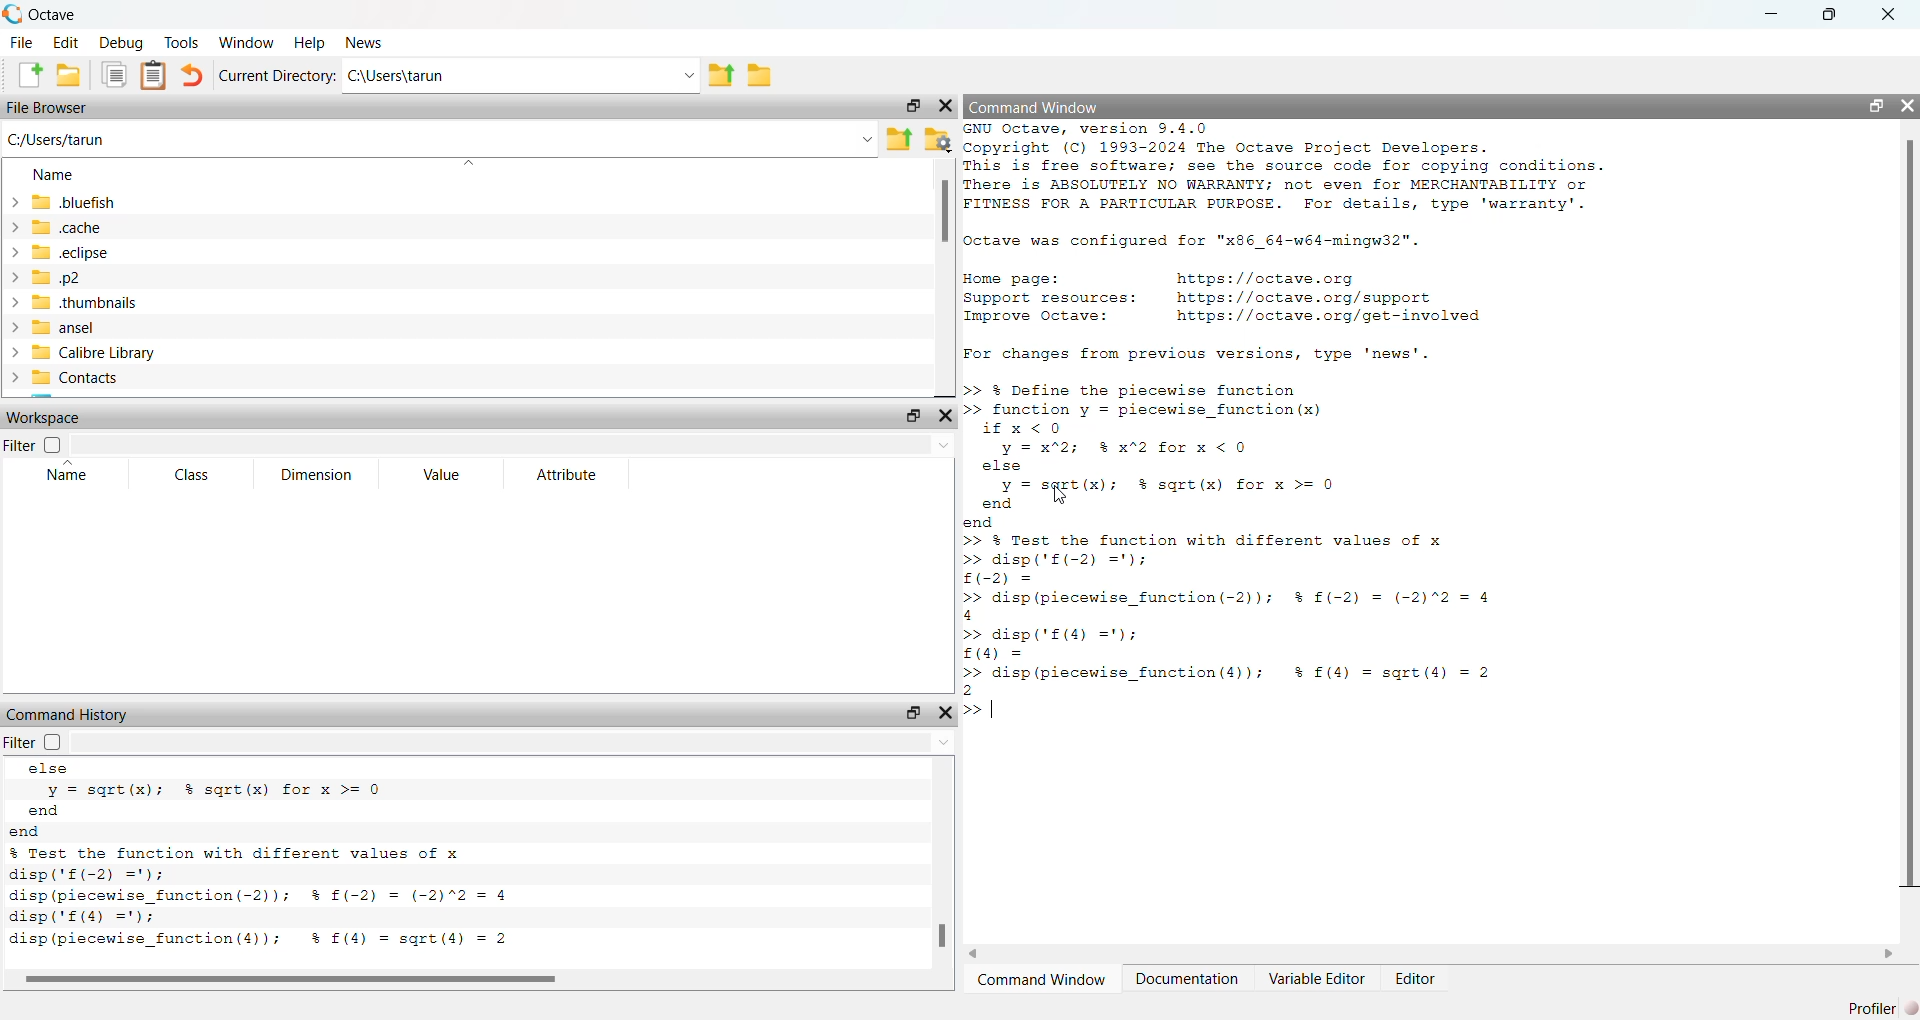  What do you see at coordinates (945, 216) in the screenshot?
I see `Scrollbar` at bounding box center [945, 216].